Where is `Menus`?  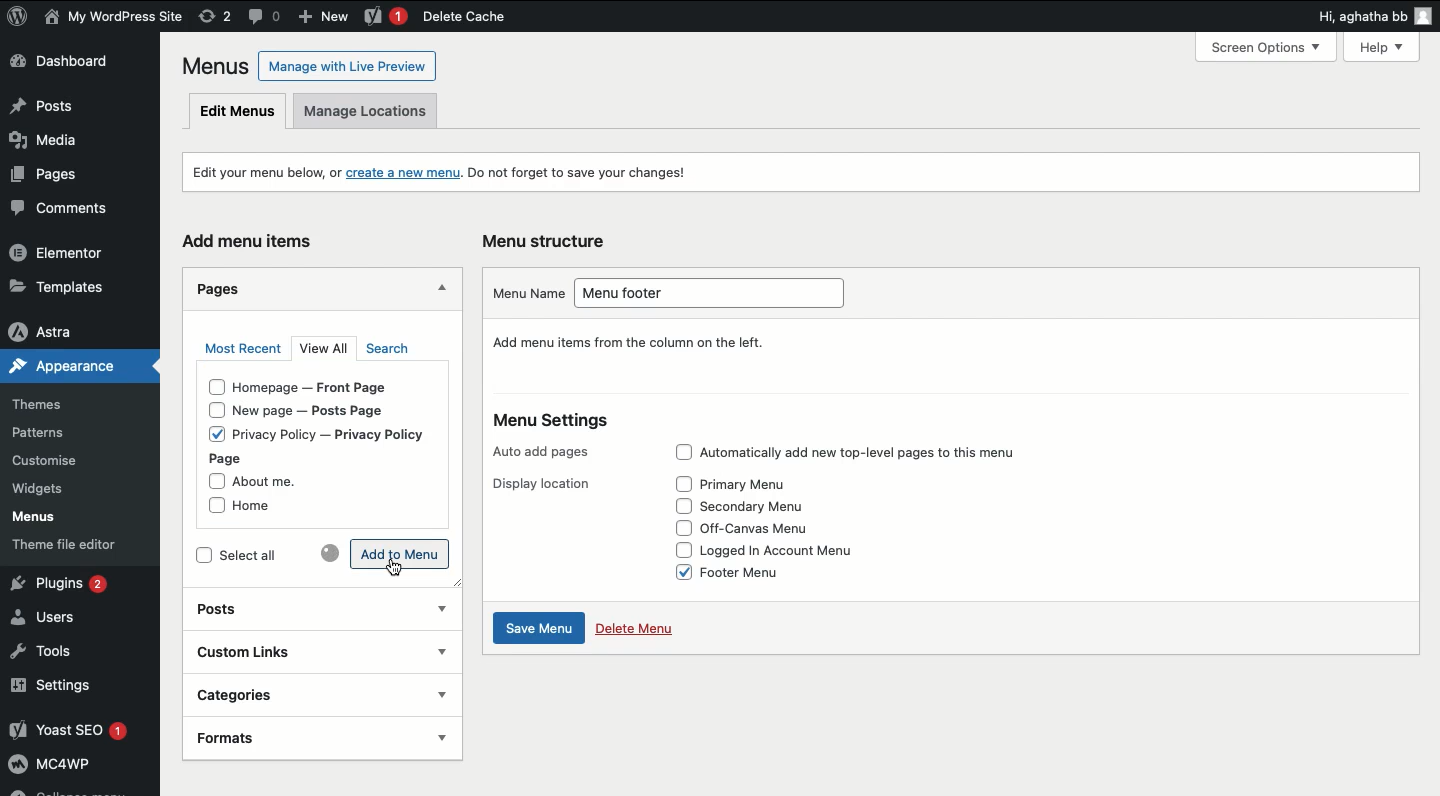
Menus is located at coordinates (212, 66).